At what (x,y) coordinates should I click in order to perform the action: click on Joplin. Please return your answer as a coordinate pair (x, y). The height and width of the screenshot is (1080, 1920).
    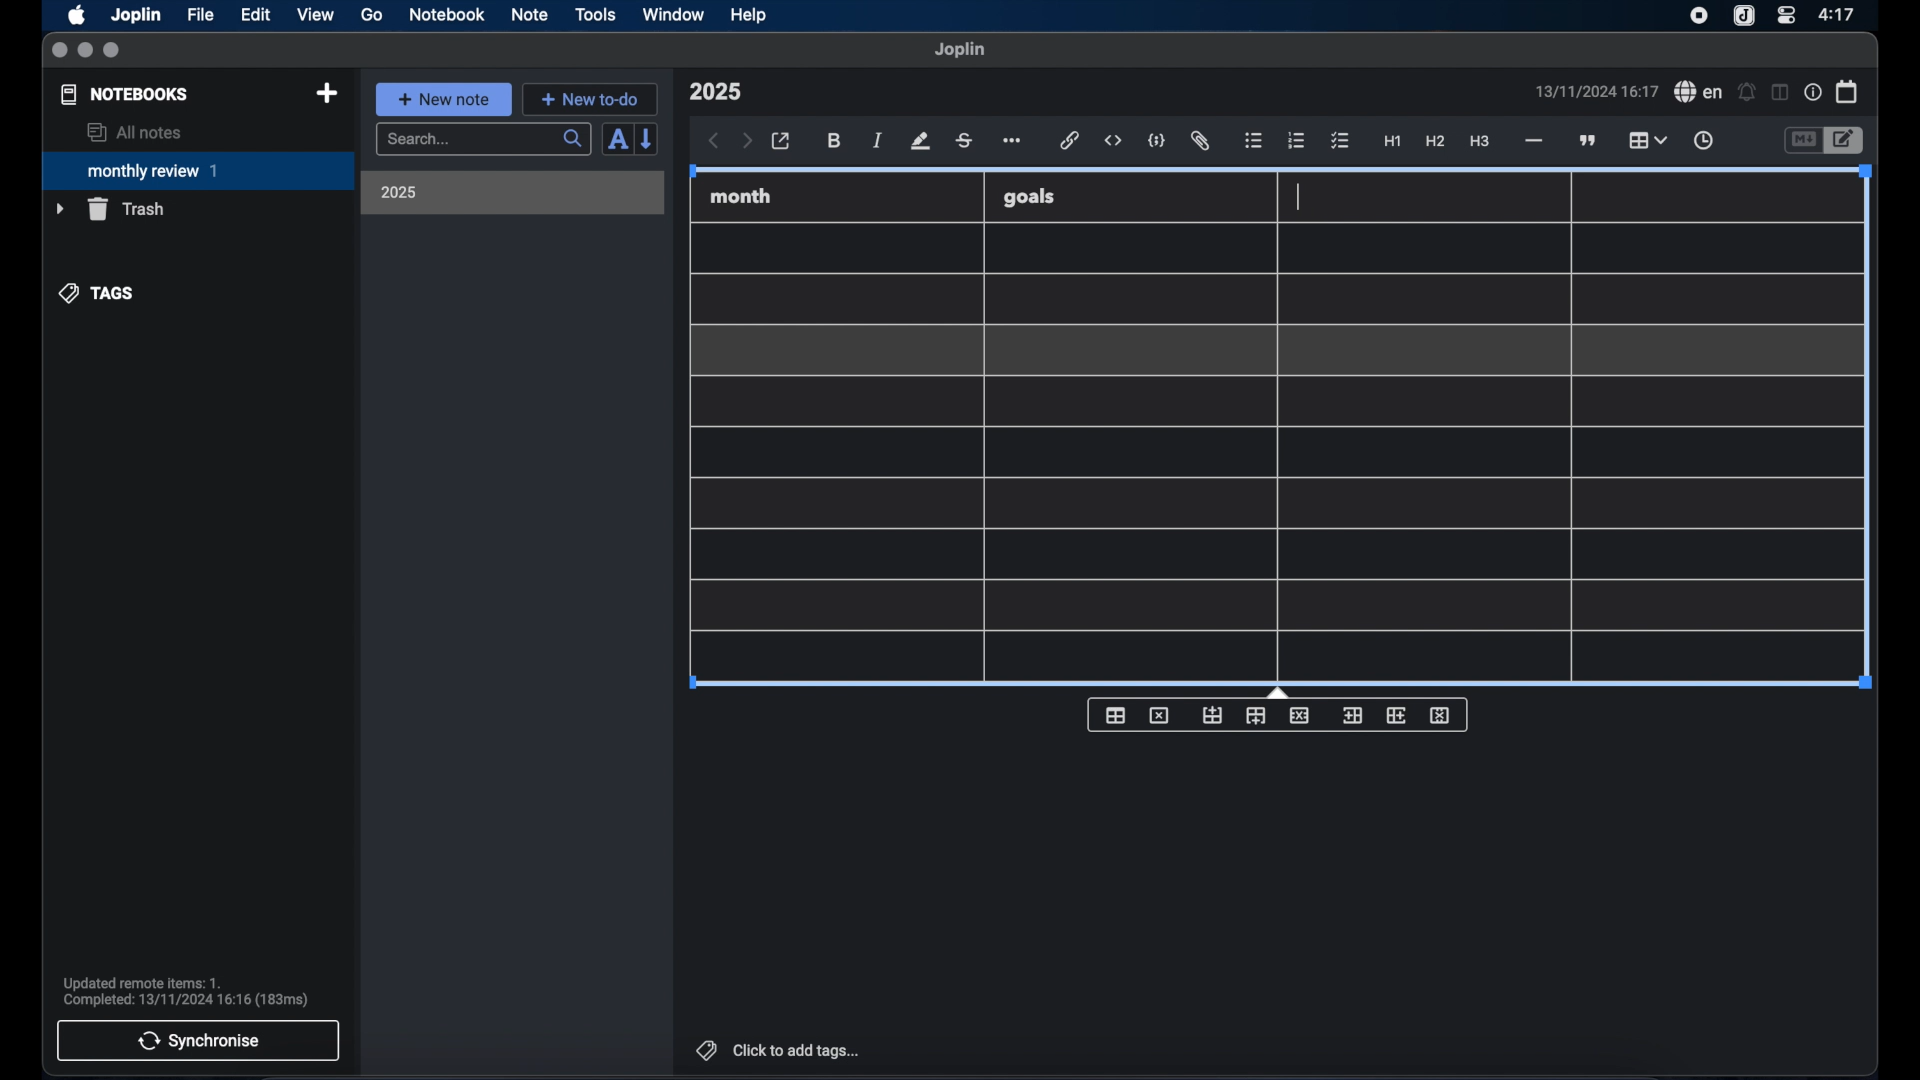
    Looking at the image, I should click on (138, 16).